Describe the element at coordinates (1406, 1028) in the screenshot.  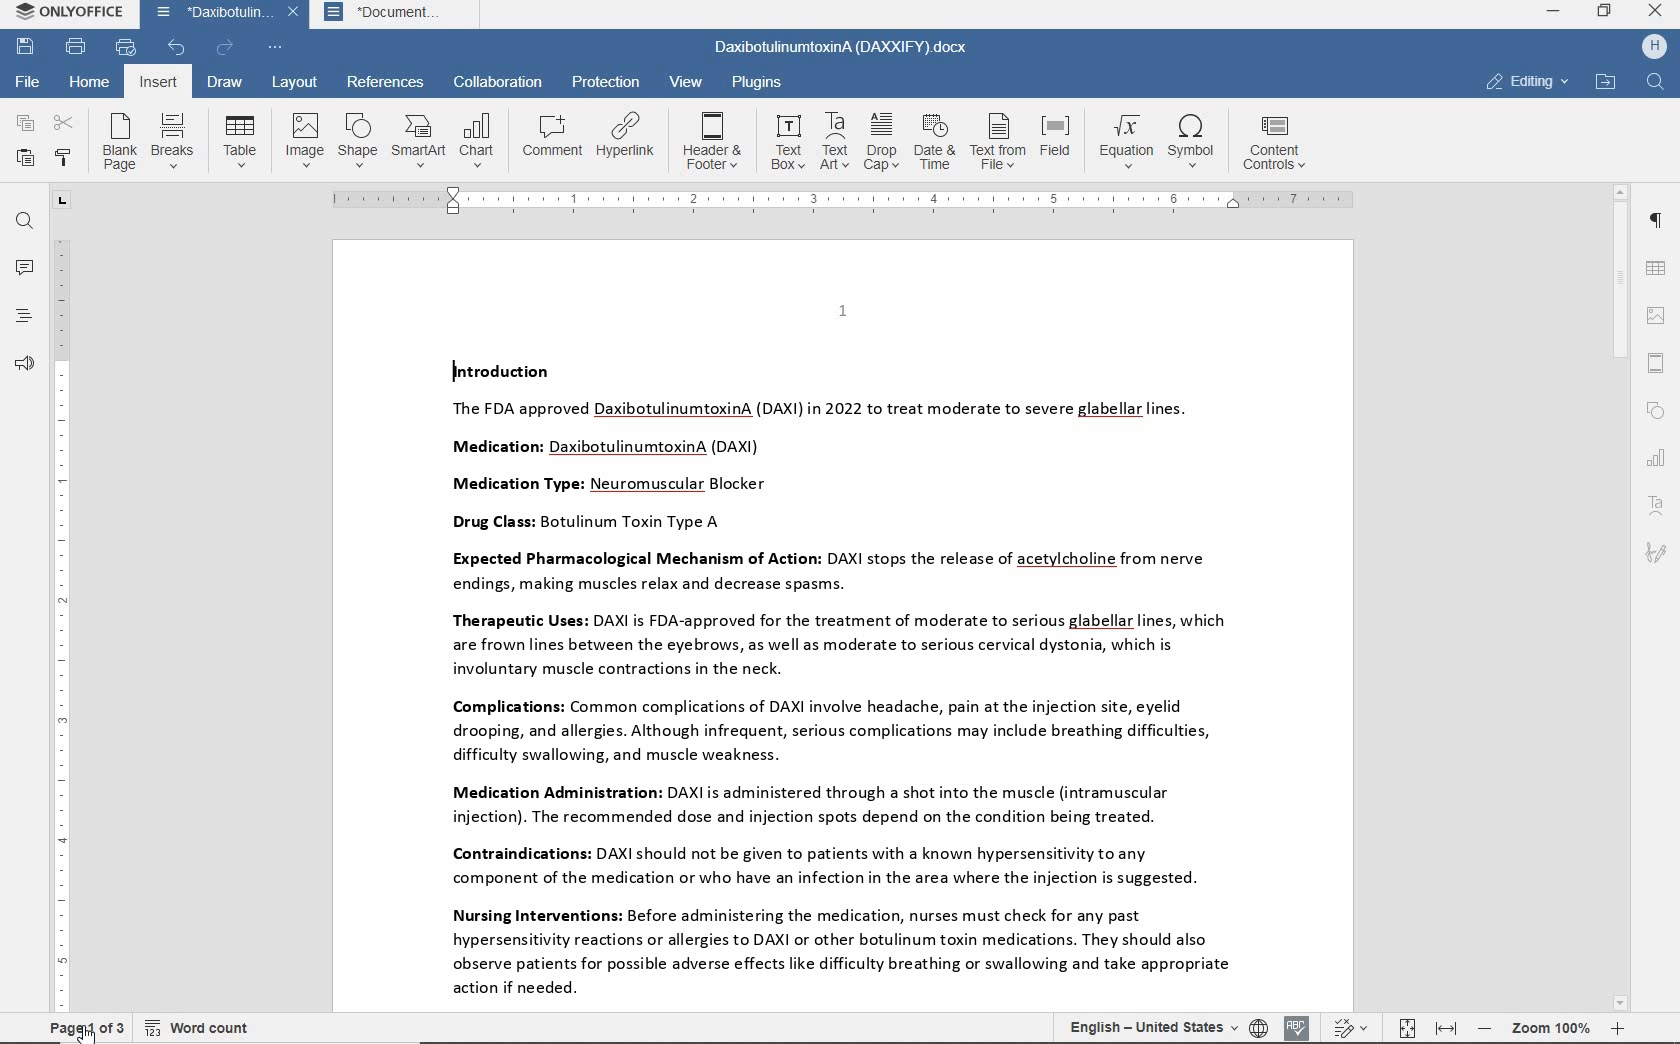
I see `fit to page` at that location.